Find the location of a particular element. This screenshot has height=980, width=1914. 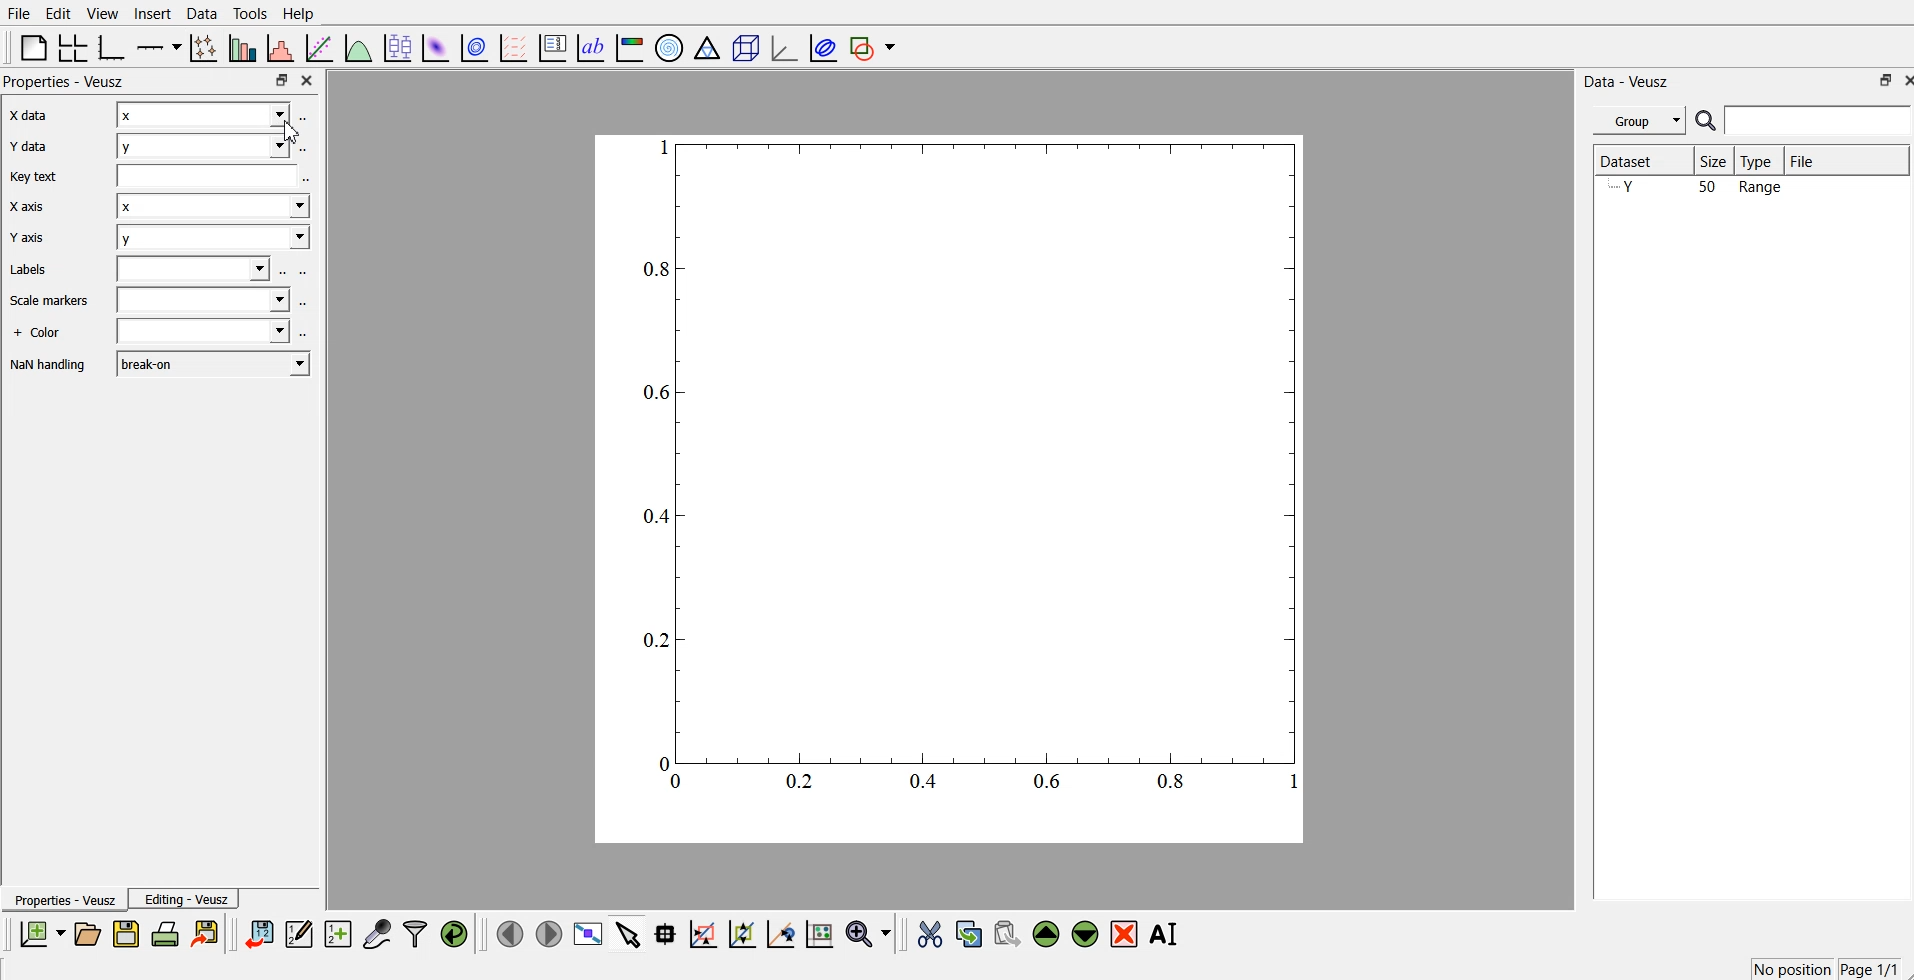

 is located at coordinates (46, 334).